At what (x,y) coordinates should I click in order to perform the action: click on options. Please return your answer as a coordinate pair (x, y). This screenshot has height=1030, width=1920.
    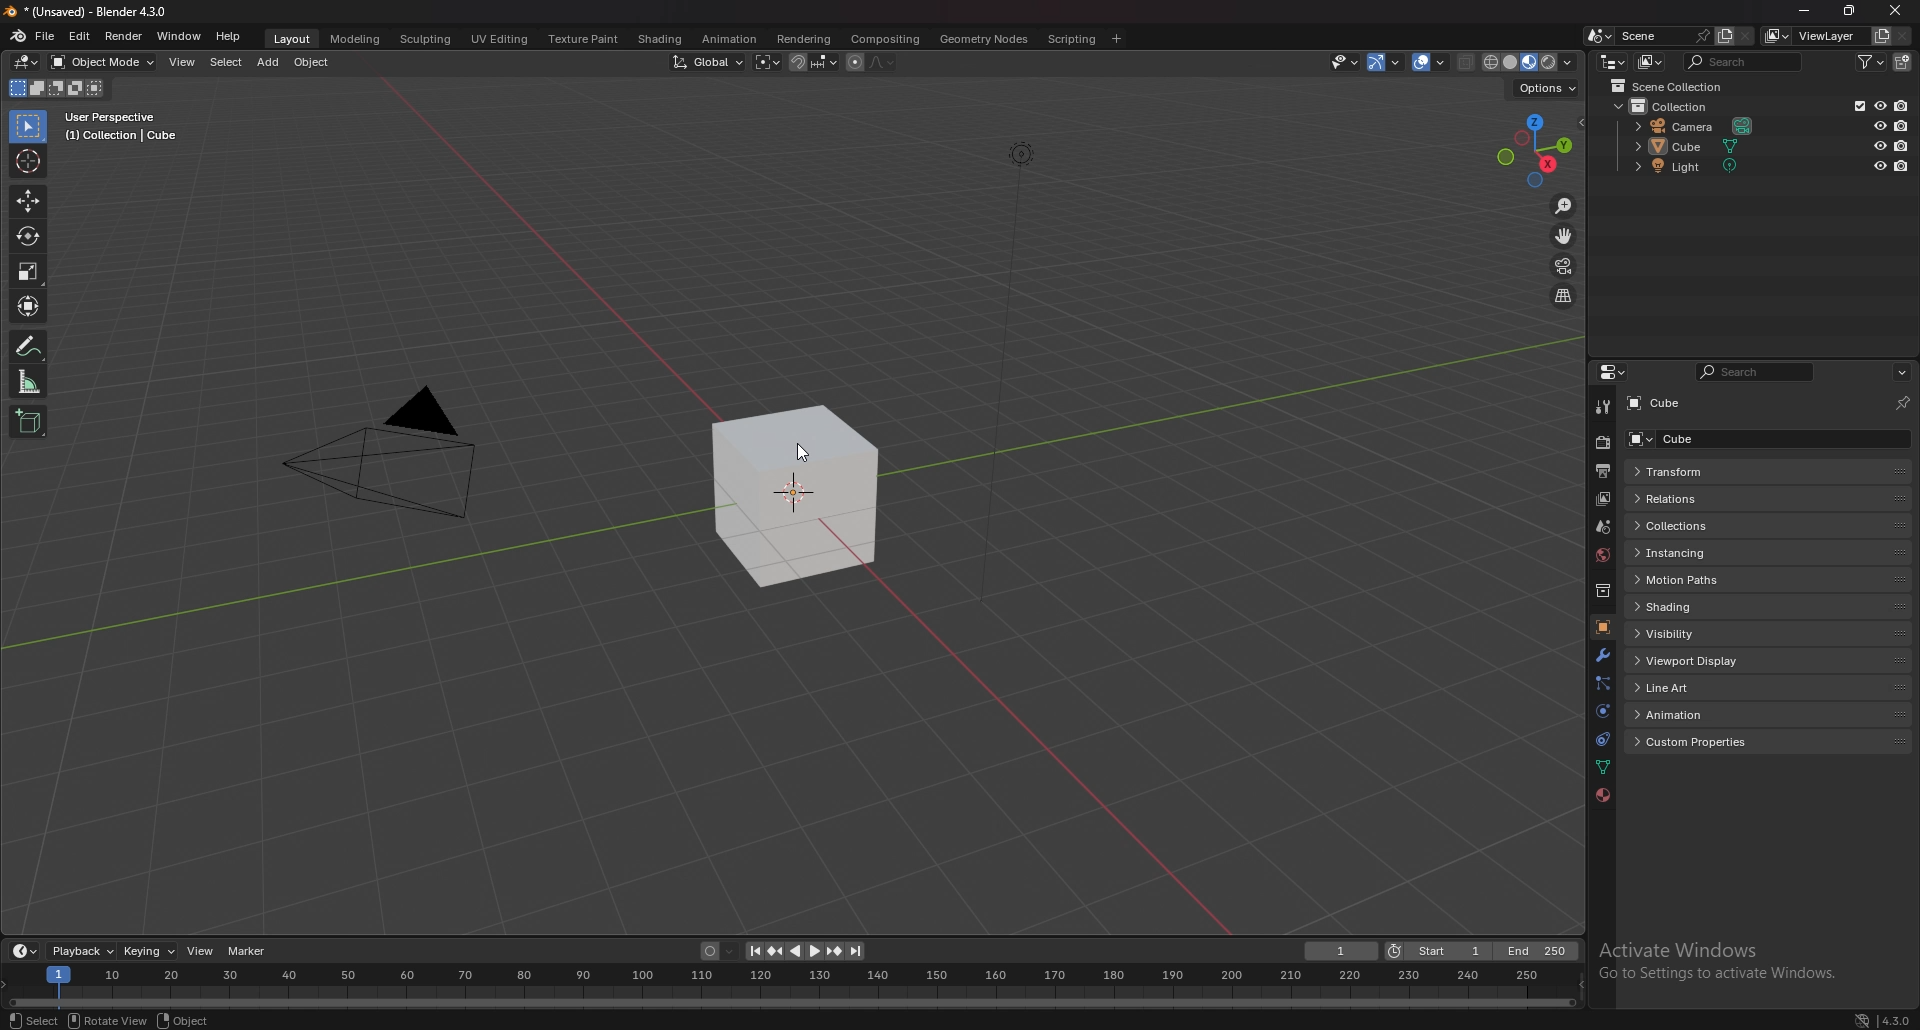
    Looking at the image, I should click on (1901, 372).